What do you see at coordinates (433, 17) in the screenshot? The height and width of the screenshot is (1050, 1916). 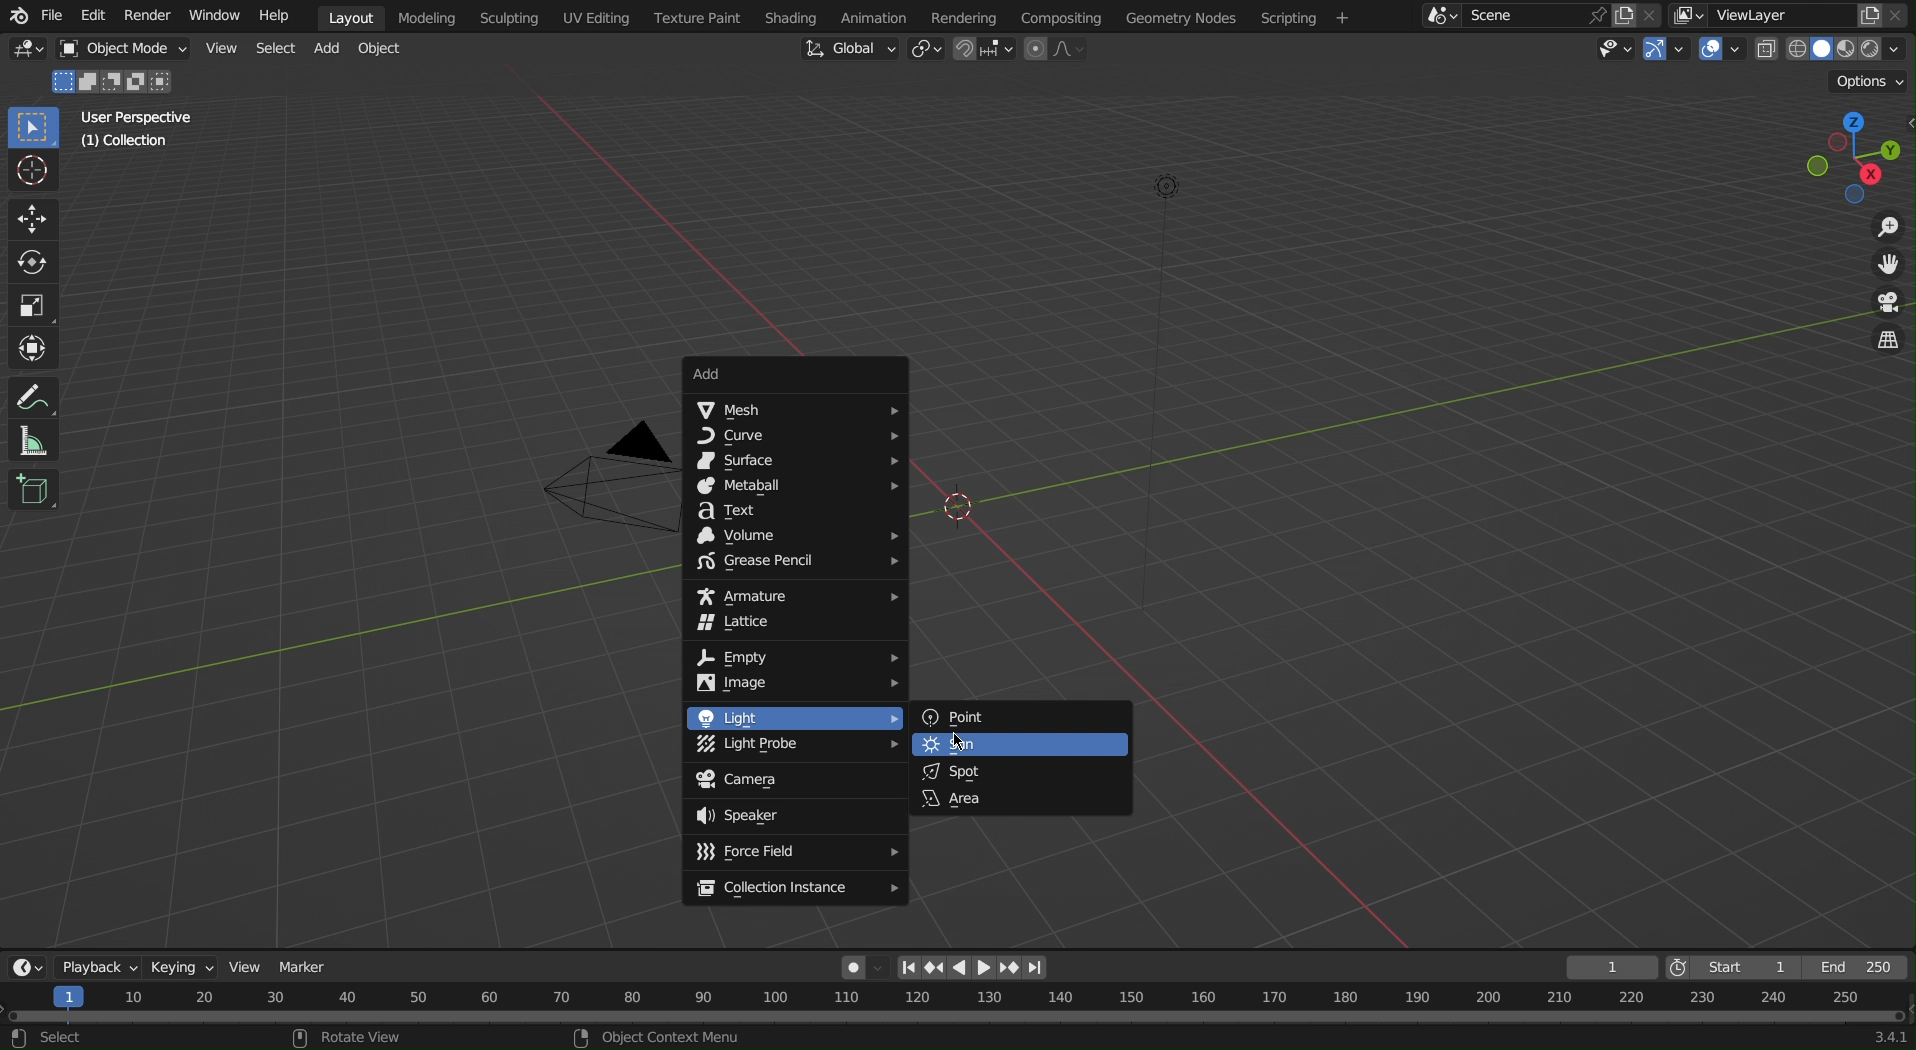 I see `Modeling` at bounding box center [433, 17].